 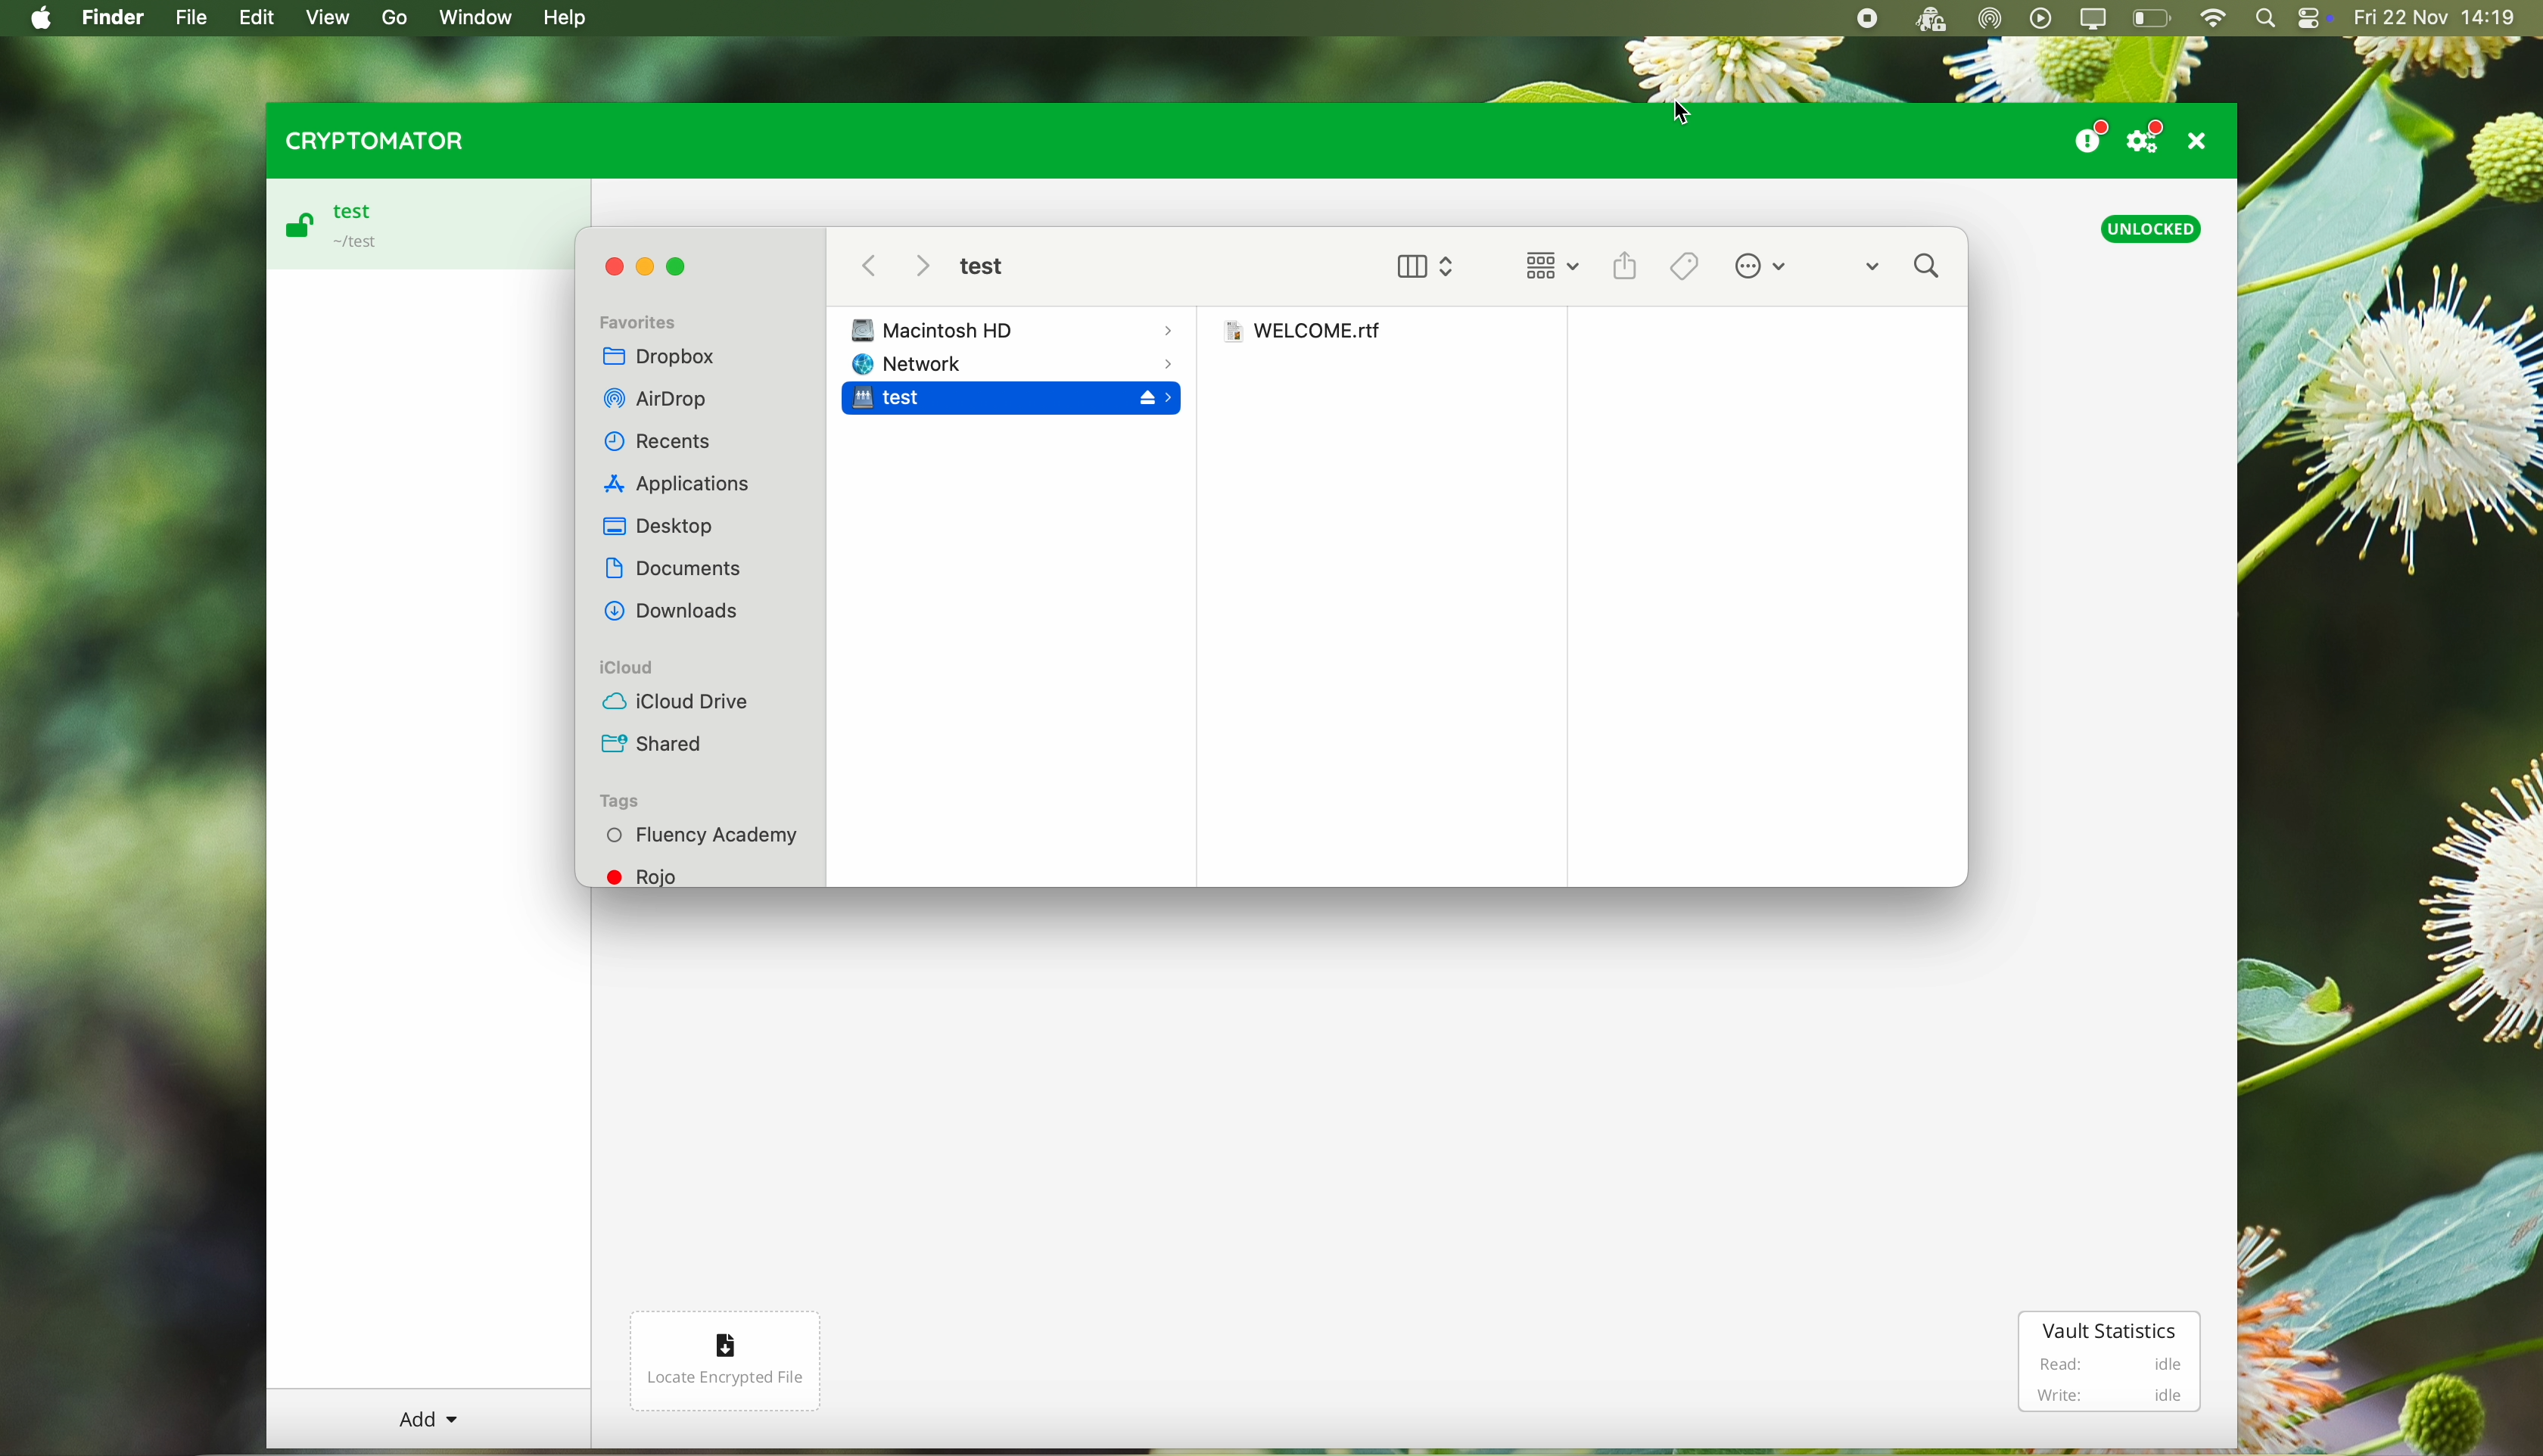 What do you see at coordinates (661, 444) in the screenshot?
I see `recents` at bounding box center [661, 444].